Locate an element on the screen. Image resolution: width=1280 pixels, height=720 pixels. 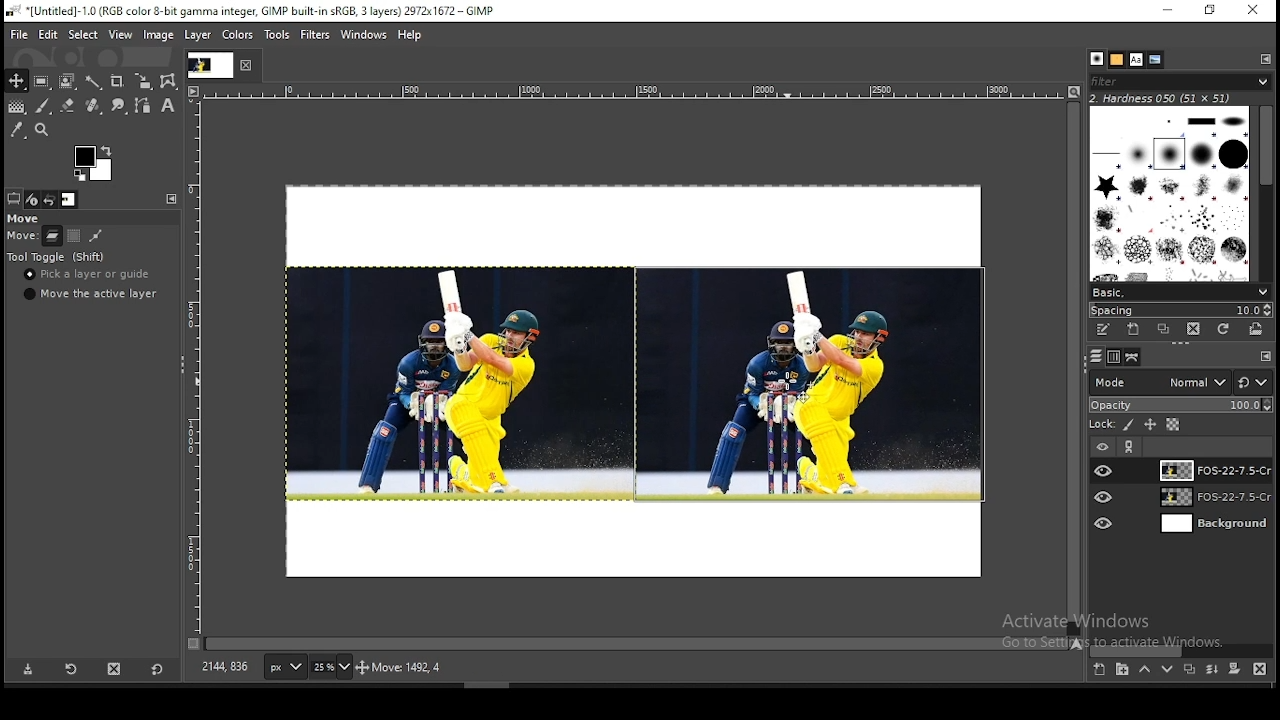
restore to defaults is located at coordinates (159, 668).